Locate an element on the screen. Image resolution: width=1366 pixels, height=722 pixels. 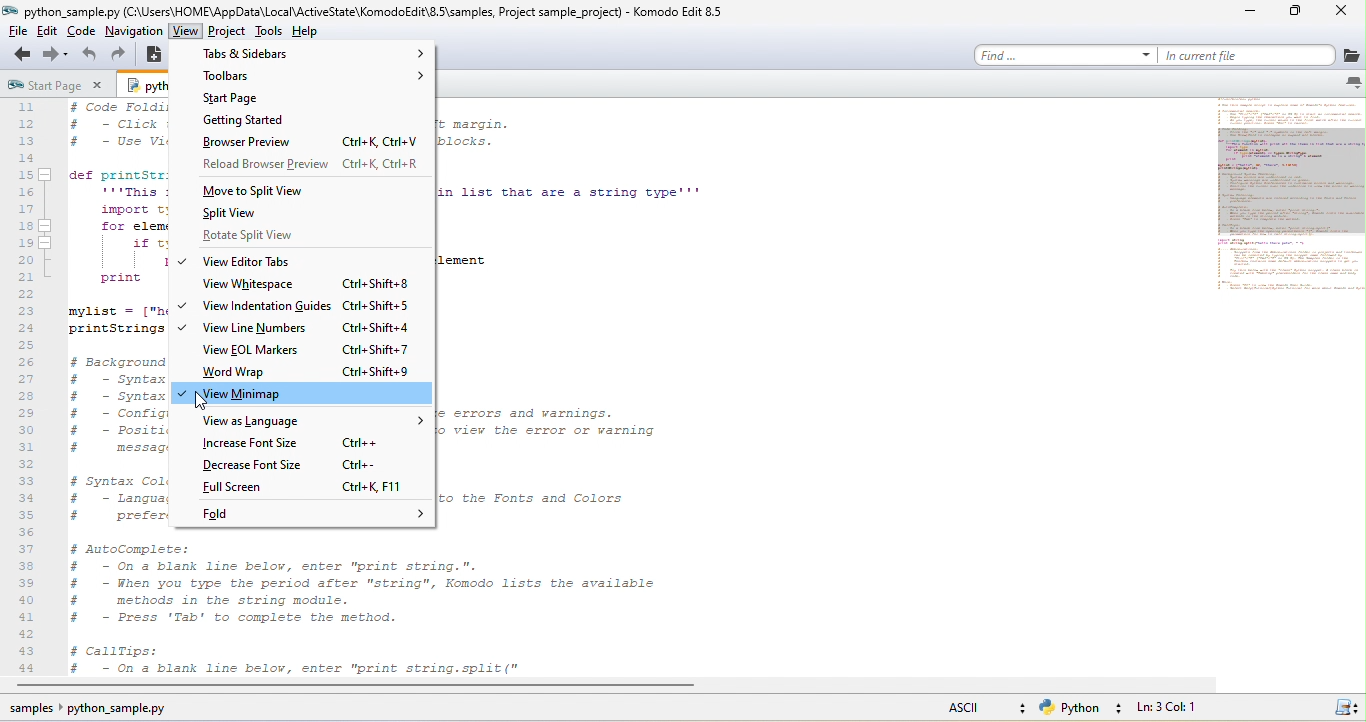
start page is located at coordinates (243, 98).